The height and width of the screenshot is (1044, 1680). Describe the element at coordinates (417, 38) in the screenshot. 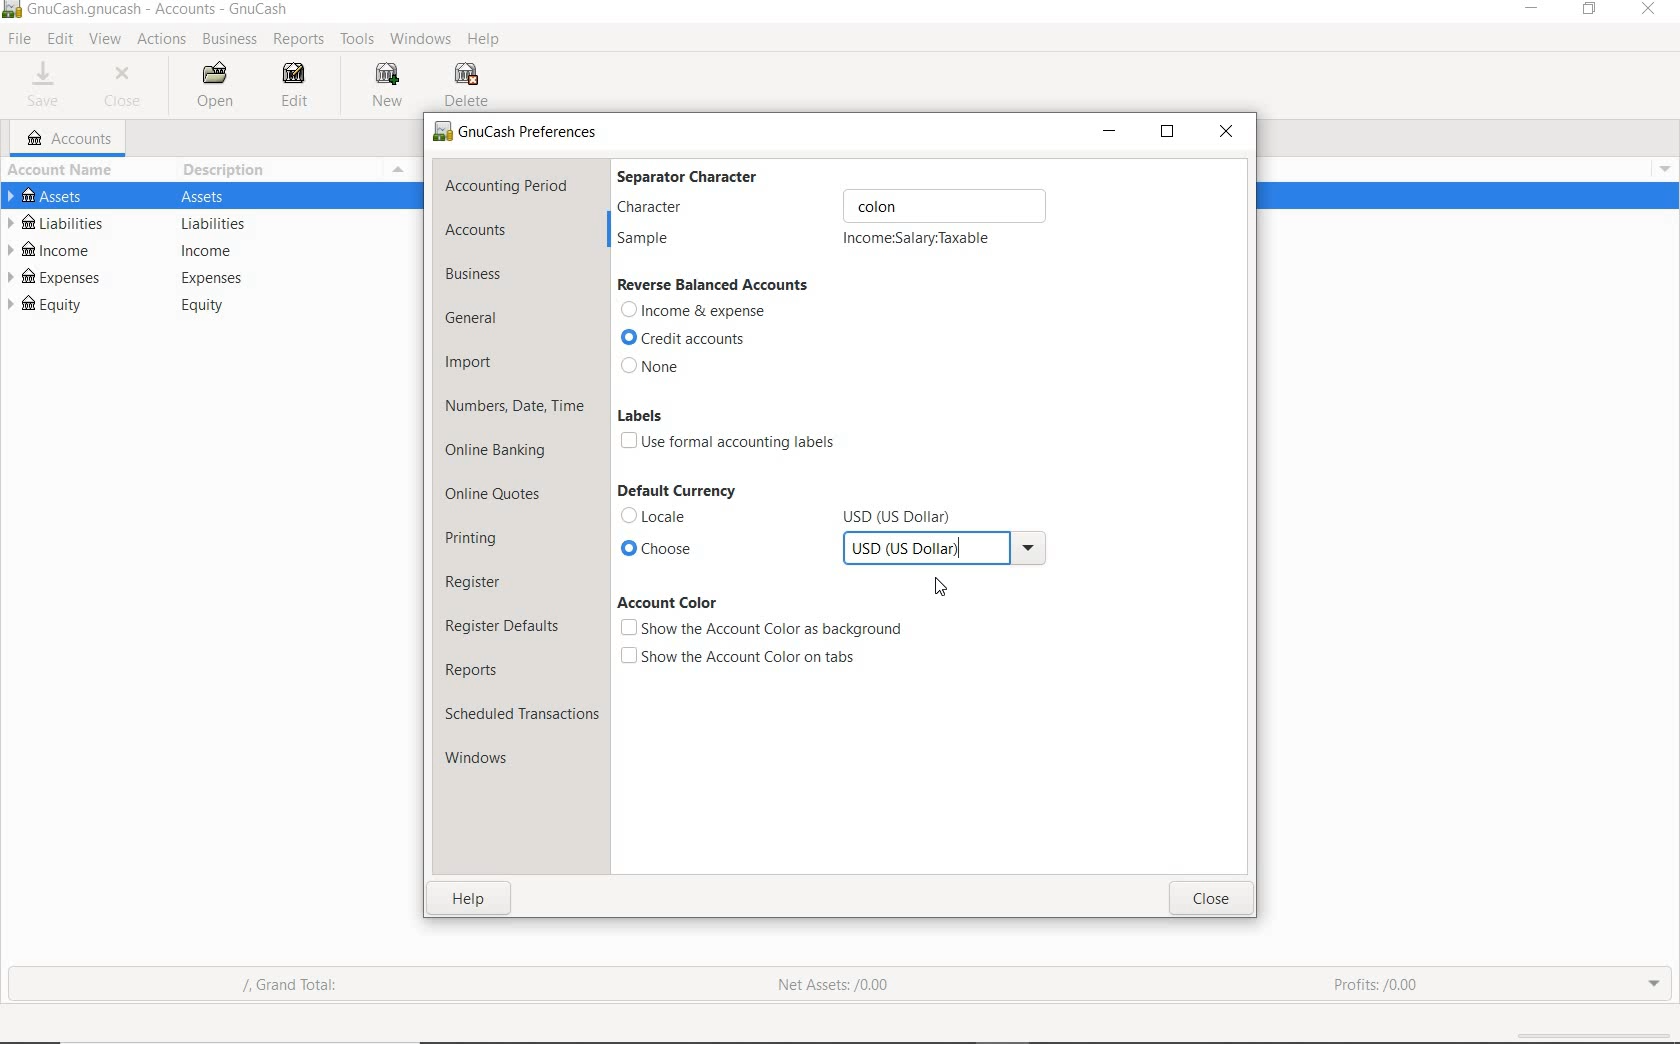

I see `WINDOWS` at that location.